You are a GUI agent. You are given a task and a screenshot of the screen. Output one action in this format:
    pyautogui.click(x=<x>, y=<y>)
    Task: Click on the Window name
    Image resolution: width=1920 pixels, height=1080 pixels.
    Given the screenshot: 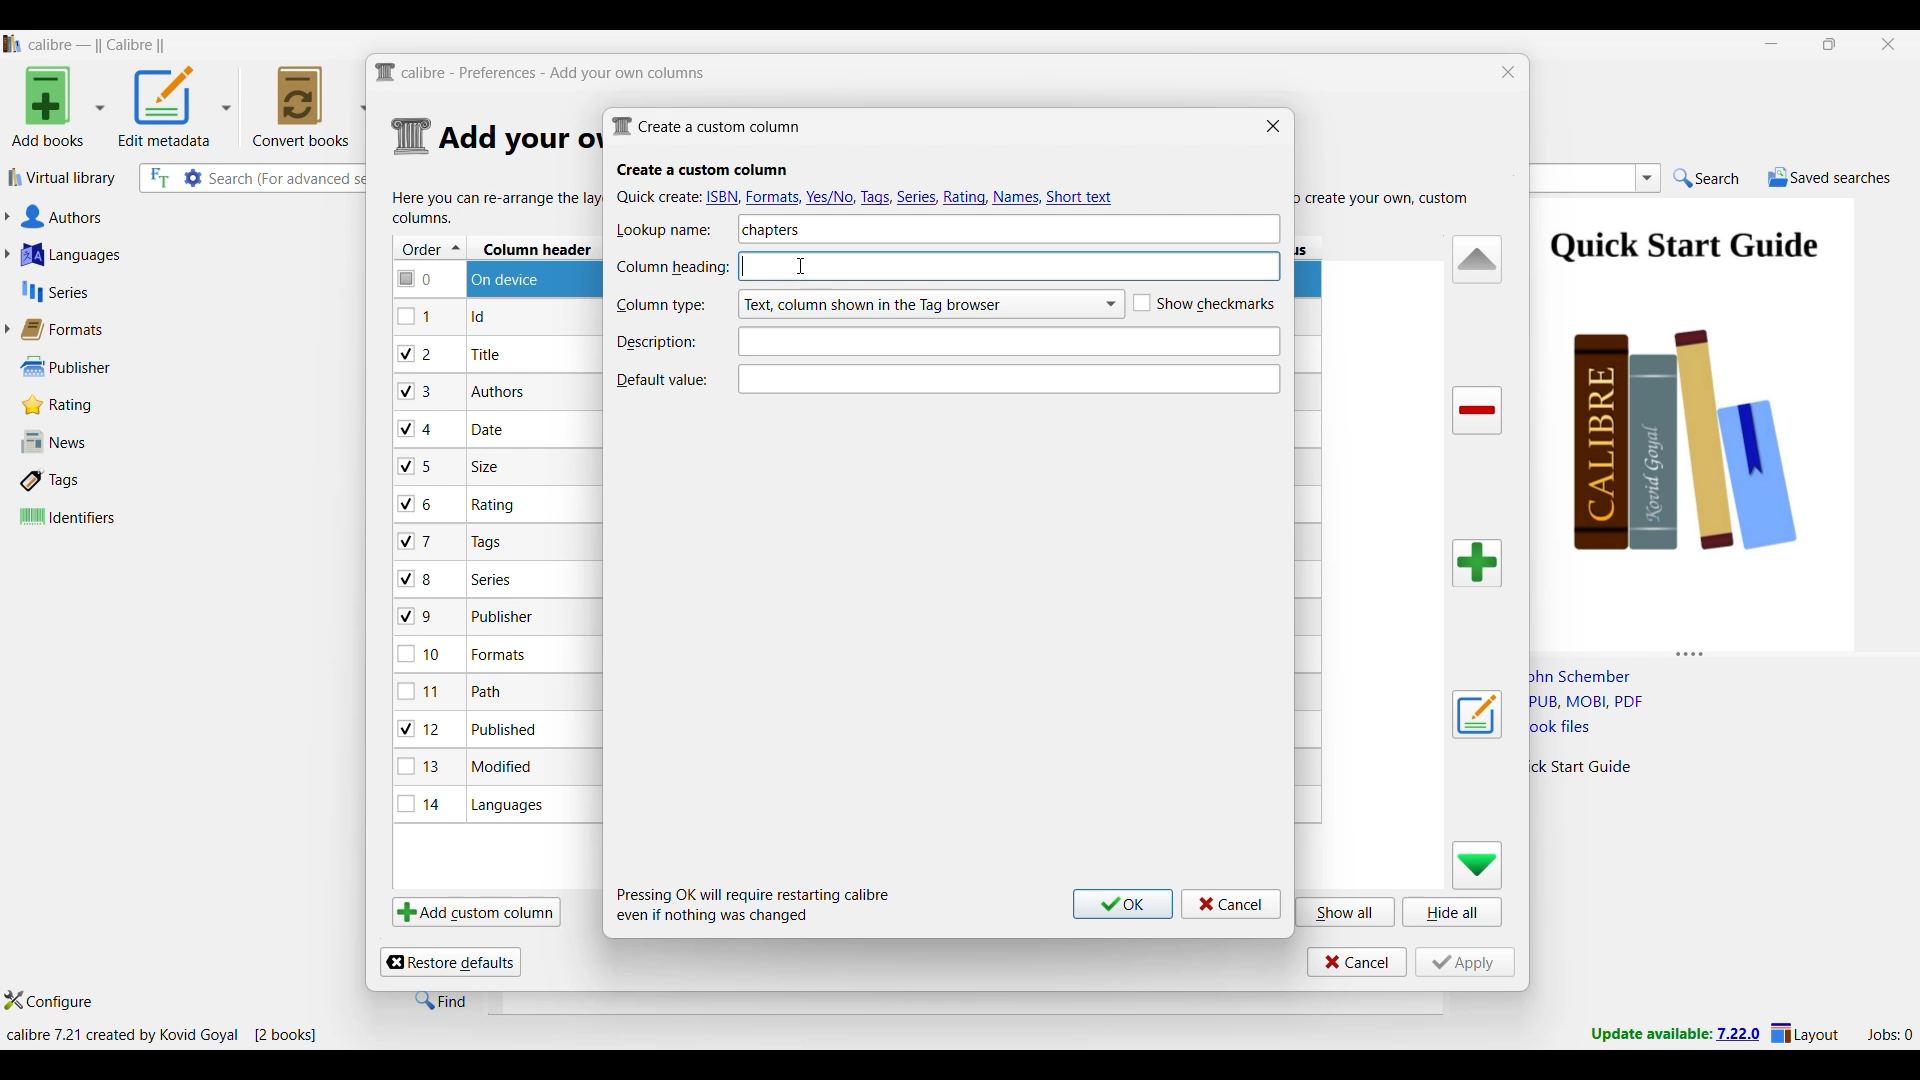 What is the action you would take?
    pyautogui.click(x=706, y=126)
    